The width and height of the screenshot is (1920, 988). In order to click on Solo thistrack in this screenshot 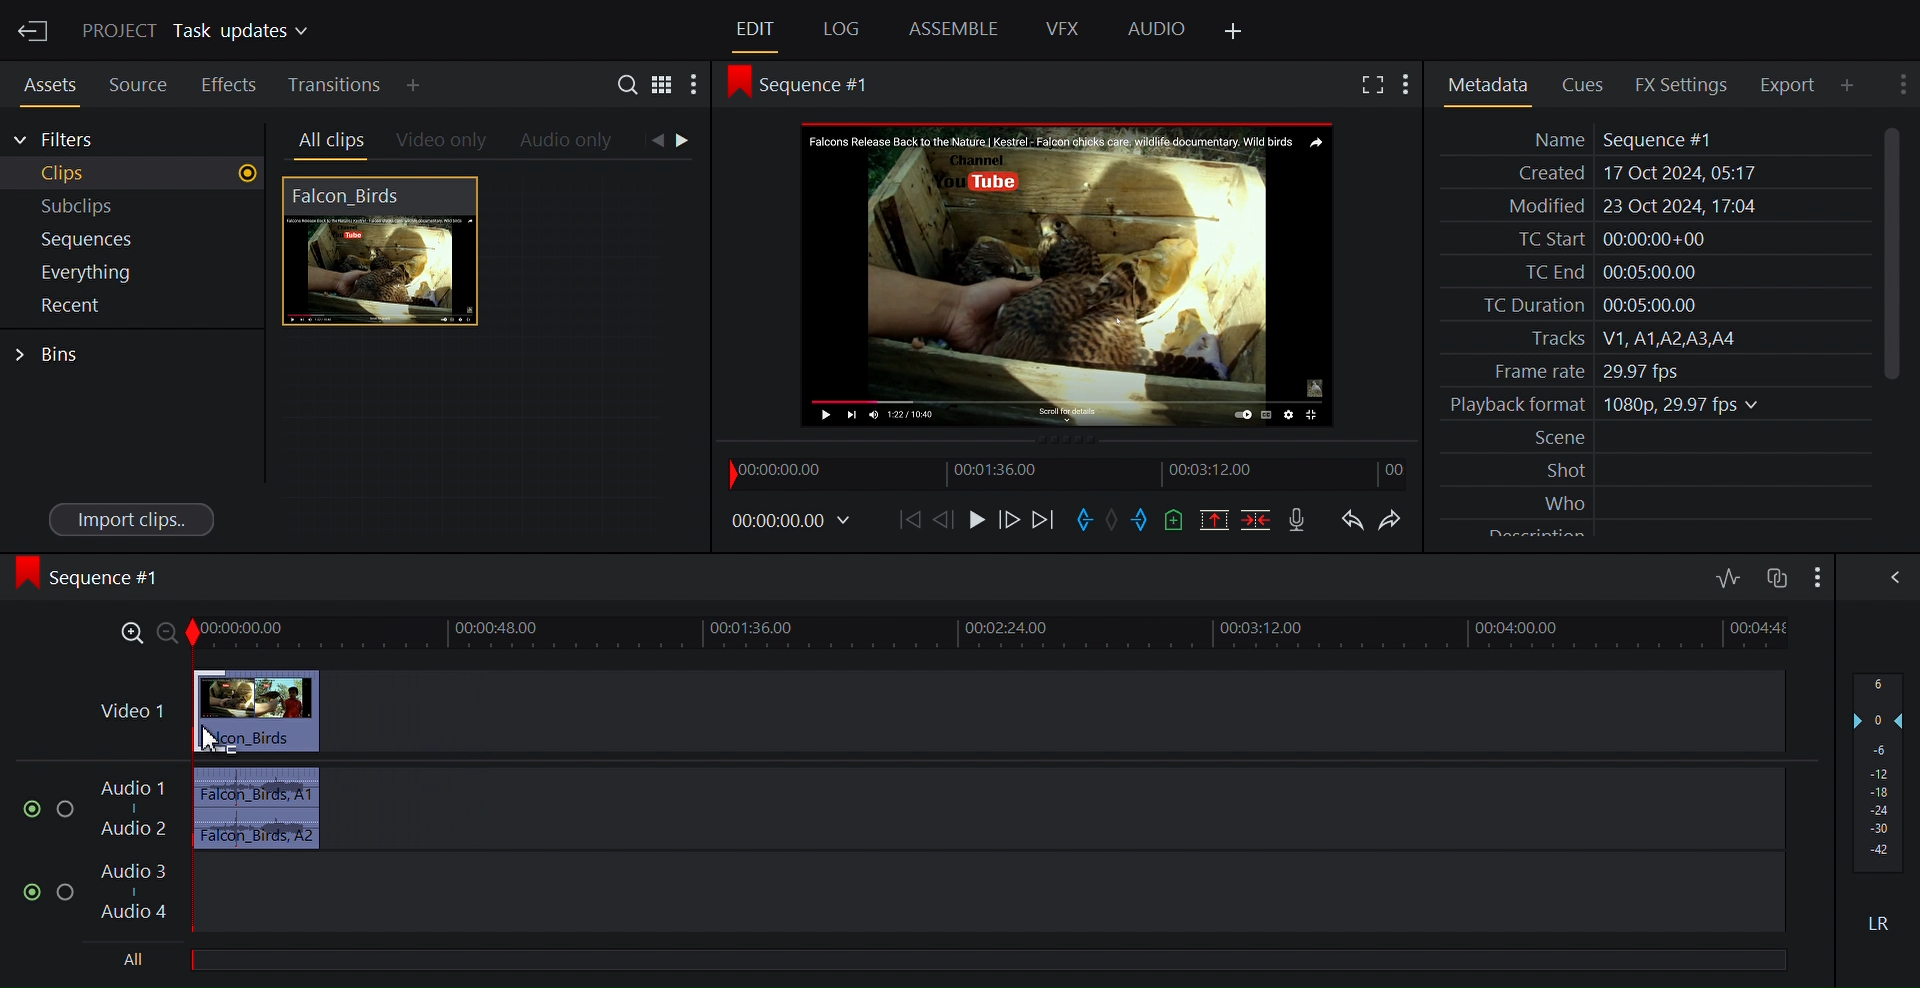, I will do `click(69, 811)`.